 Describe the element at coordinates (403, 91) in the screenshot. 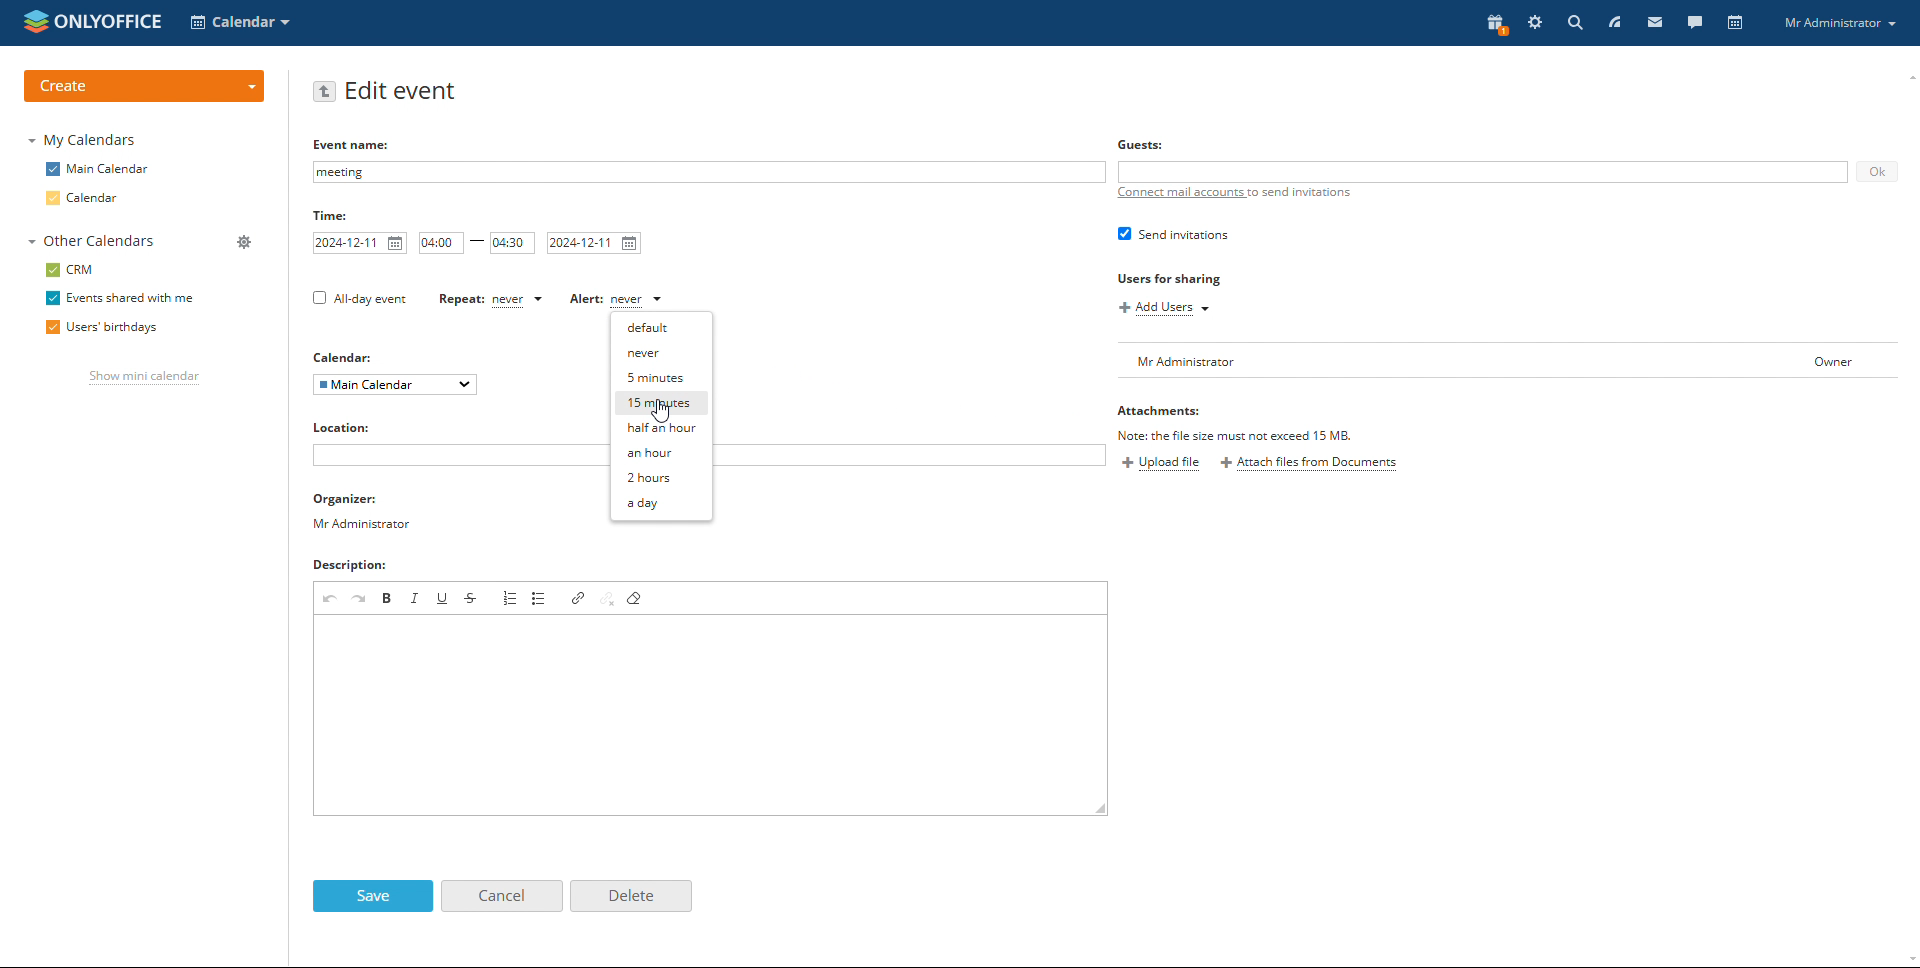

I see `edit event` at that location.